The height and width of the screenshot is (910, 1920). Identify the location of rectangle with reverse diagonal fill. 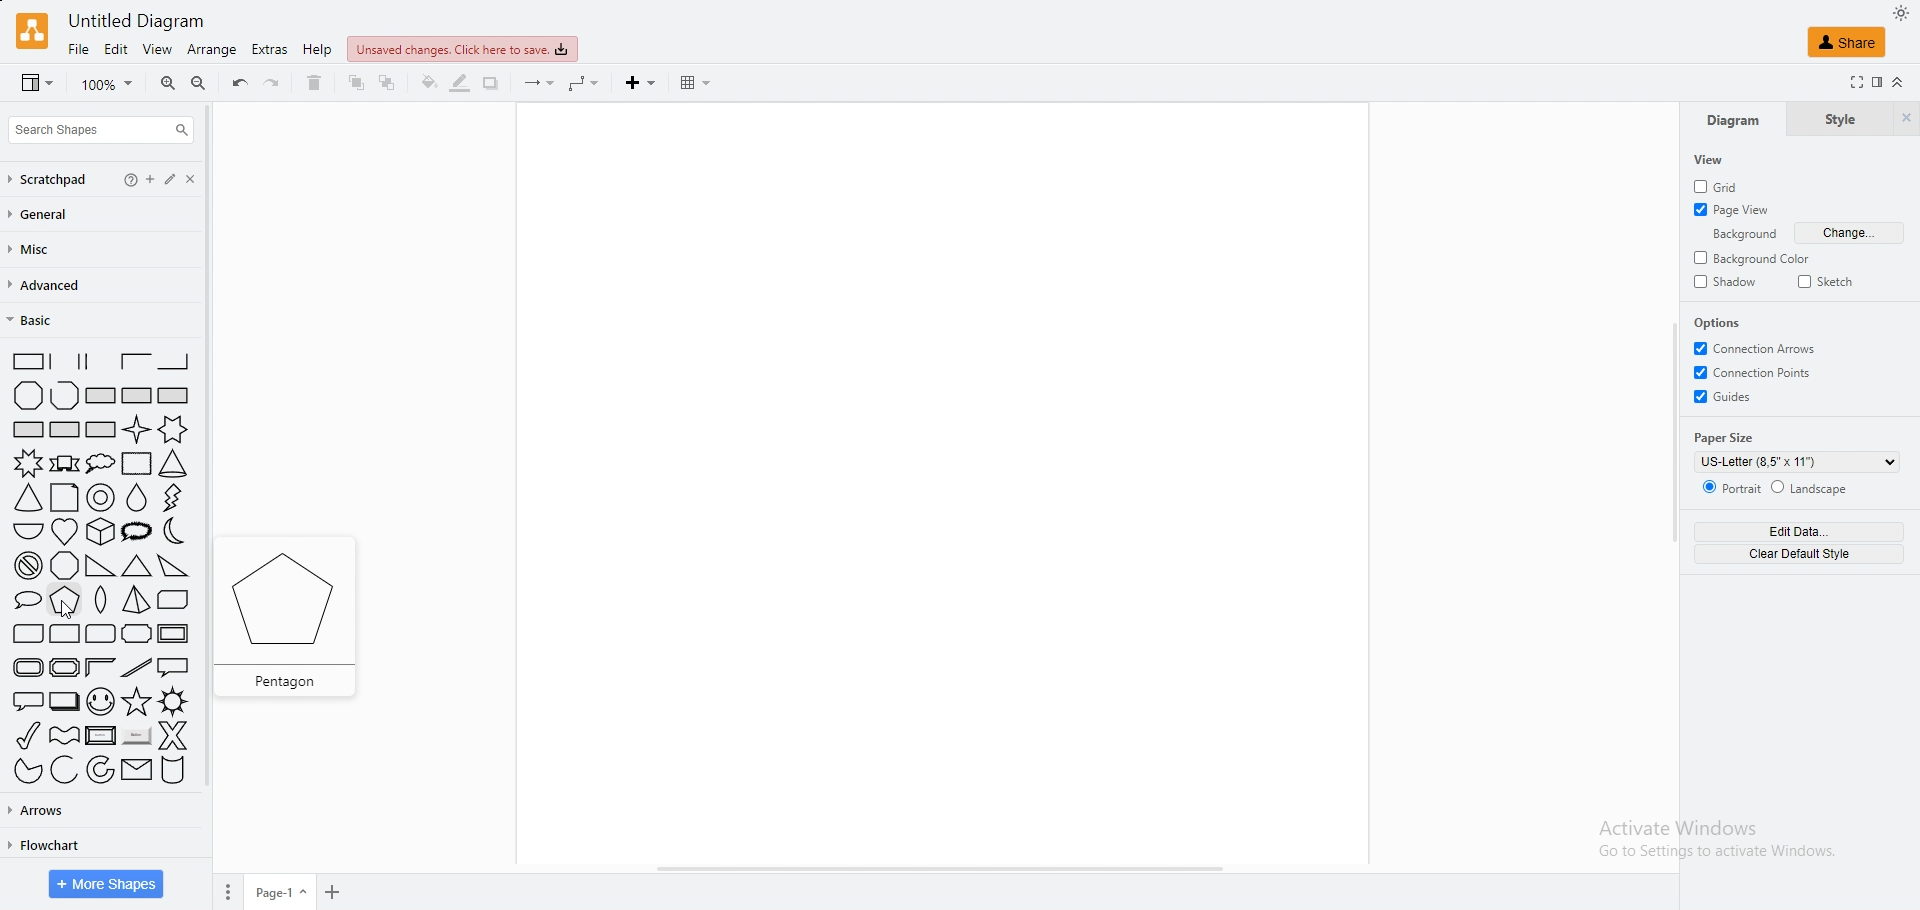
(136, 396).